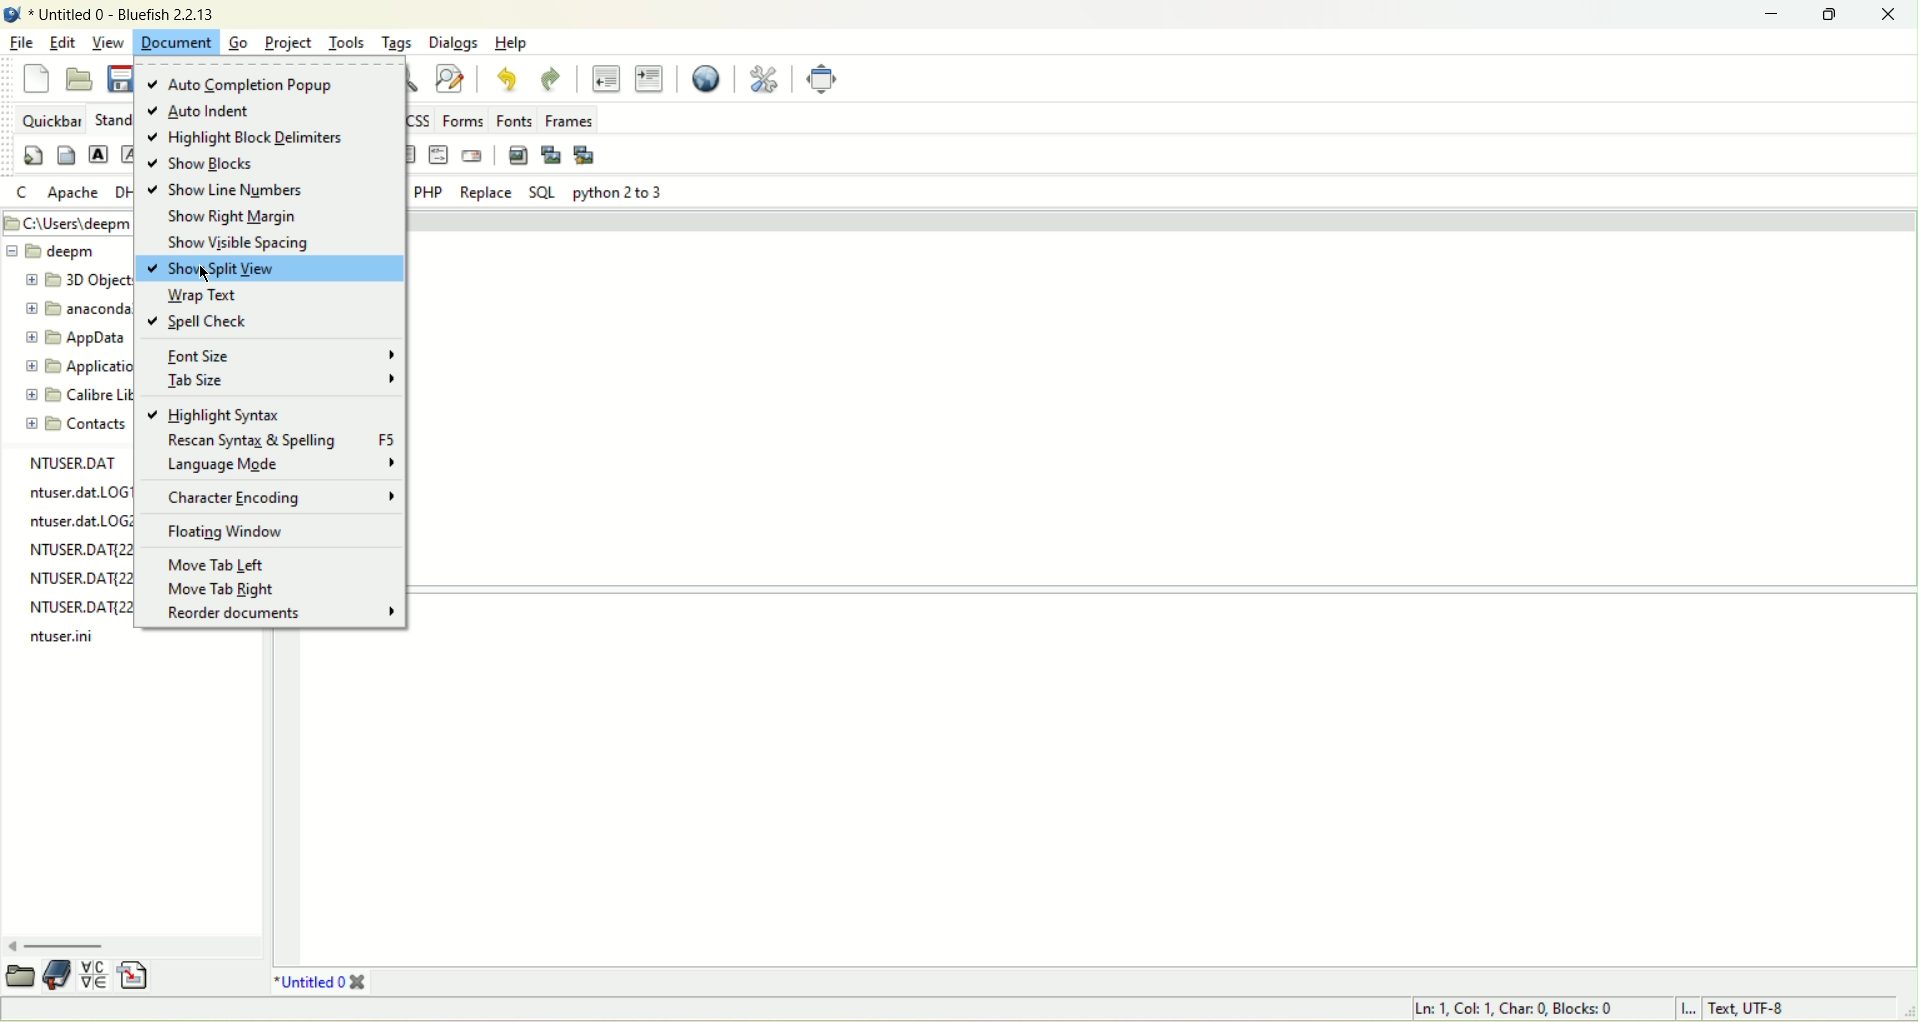 This screenshot has width=1918, height=1022. I want to click on ntuser.dat, so click(62, 637).